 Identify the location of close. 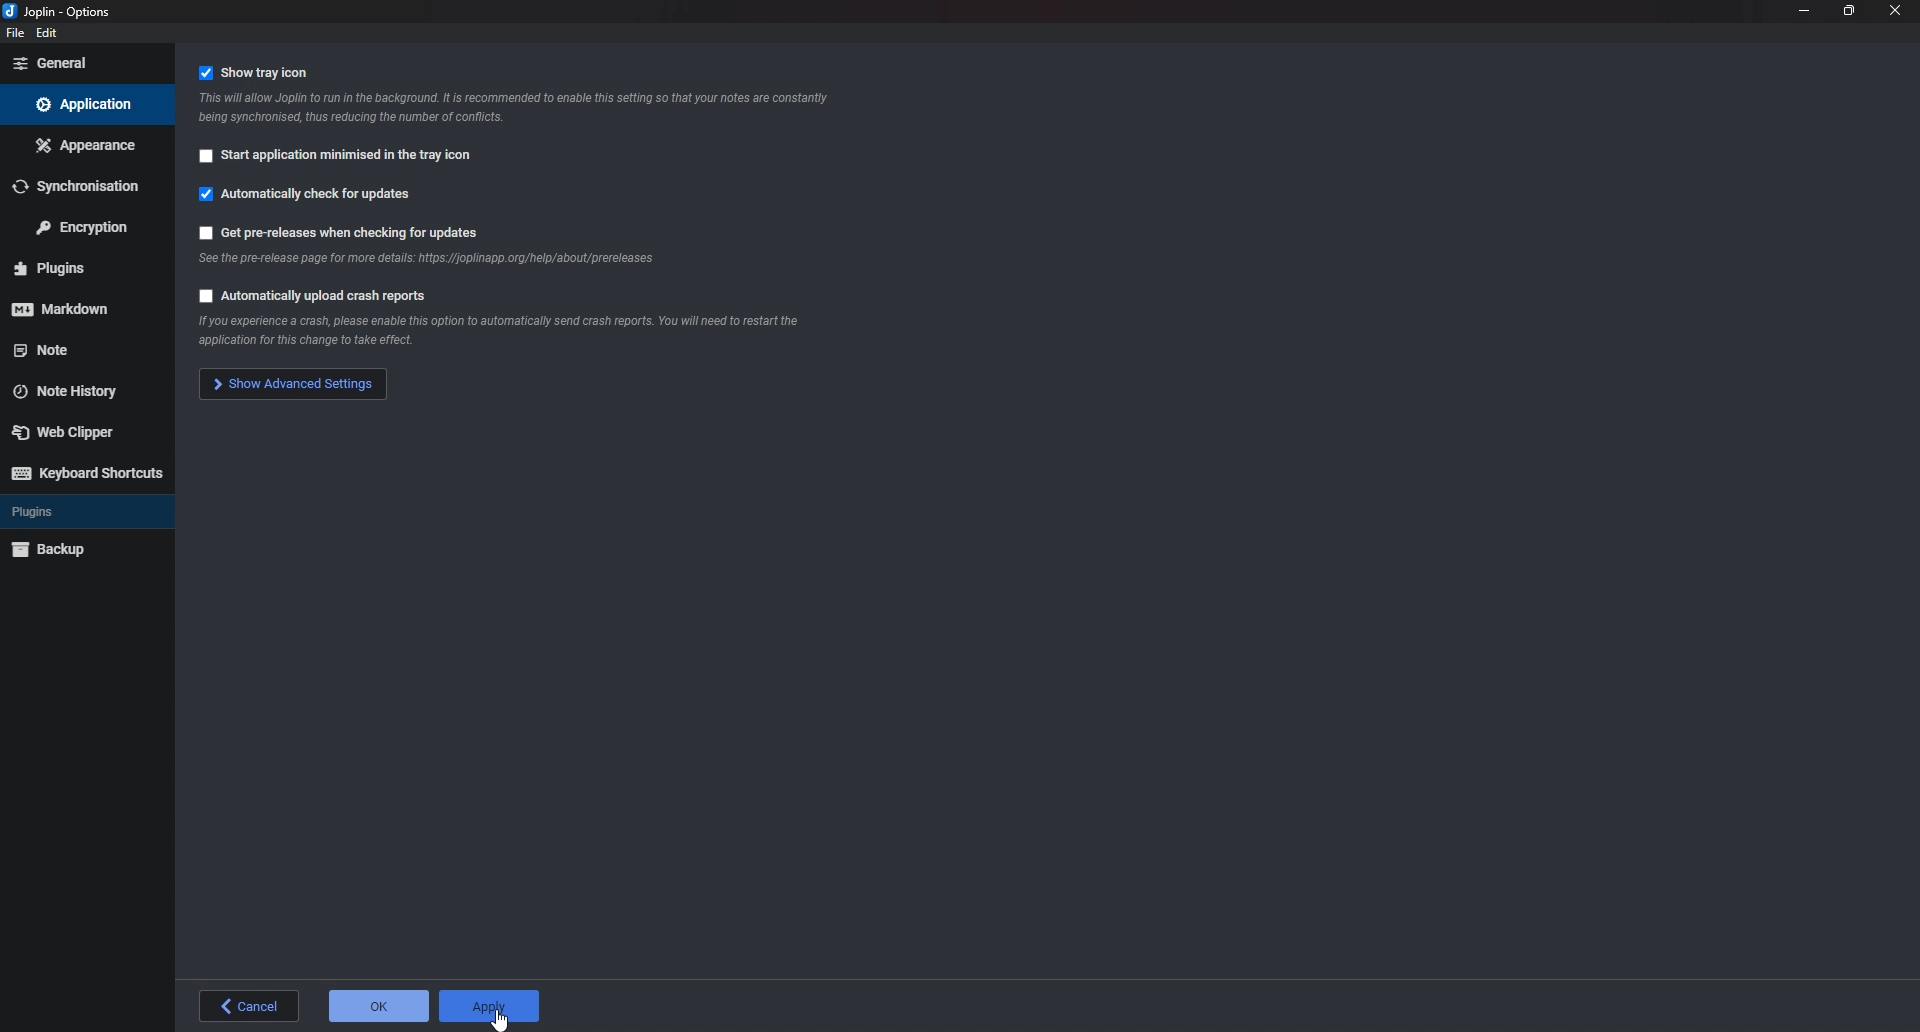
(1895, 12).